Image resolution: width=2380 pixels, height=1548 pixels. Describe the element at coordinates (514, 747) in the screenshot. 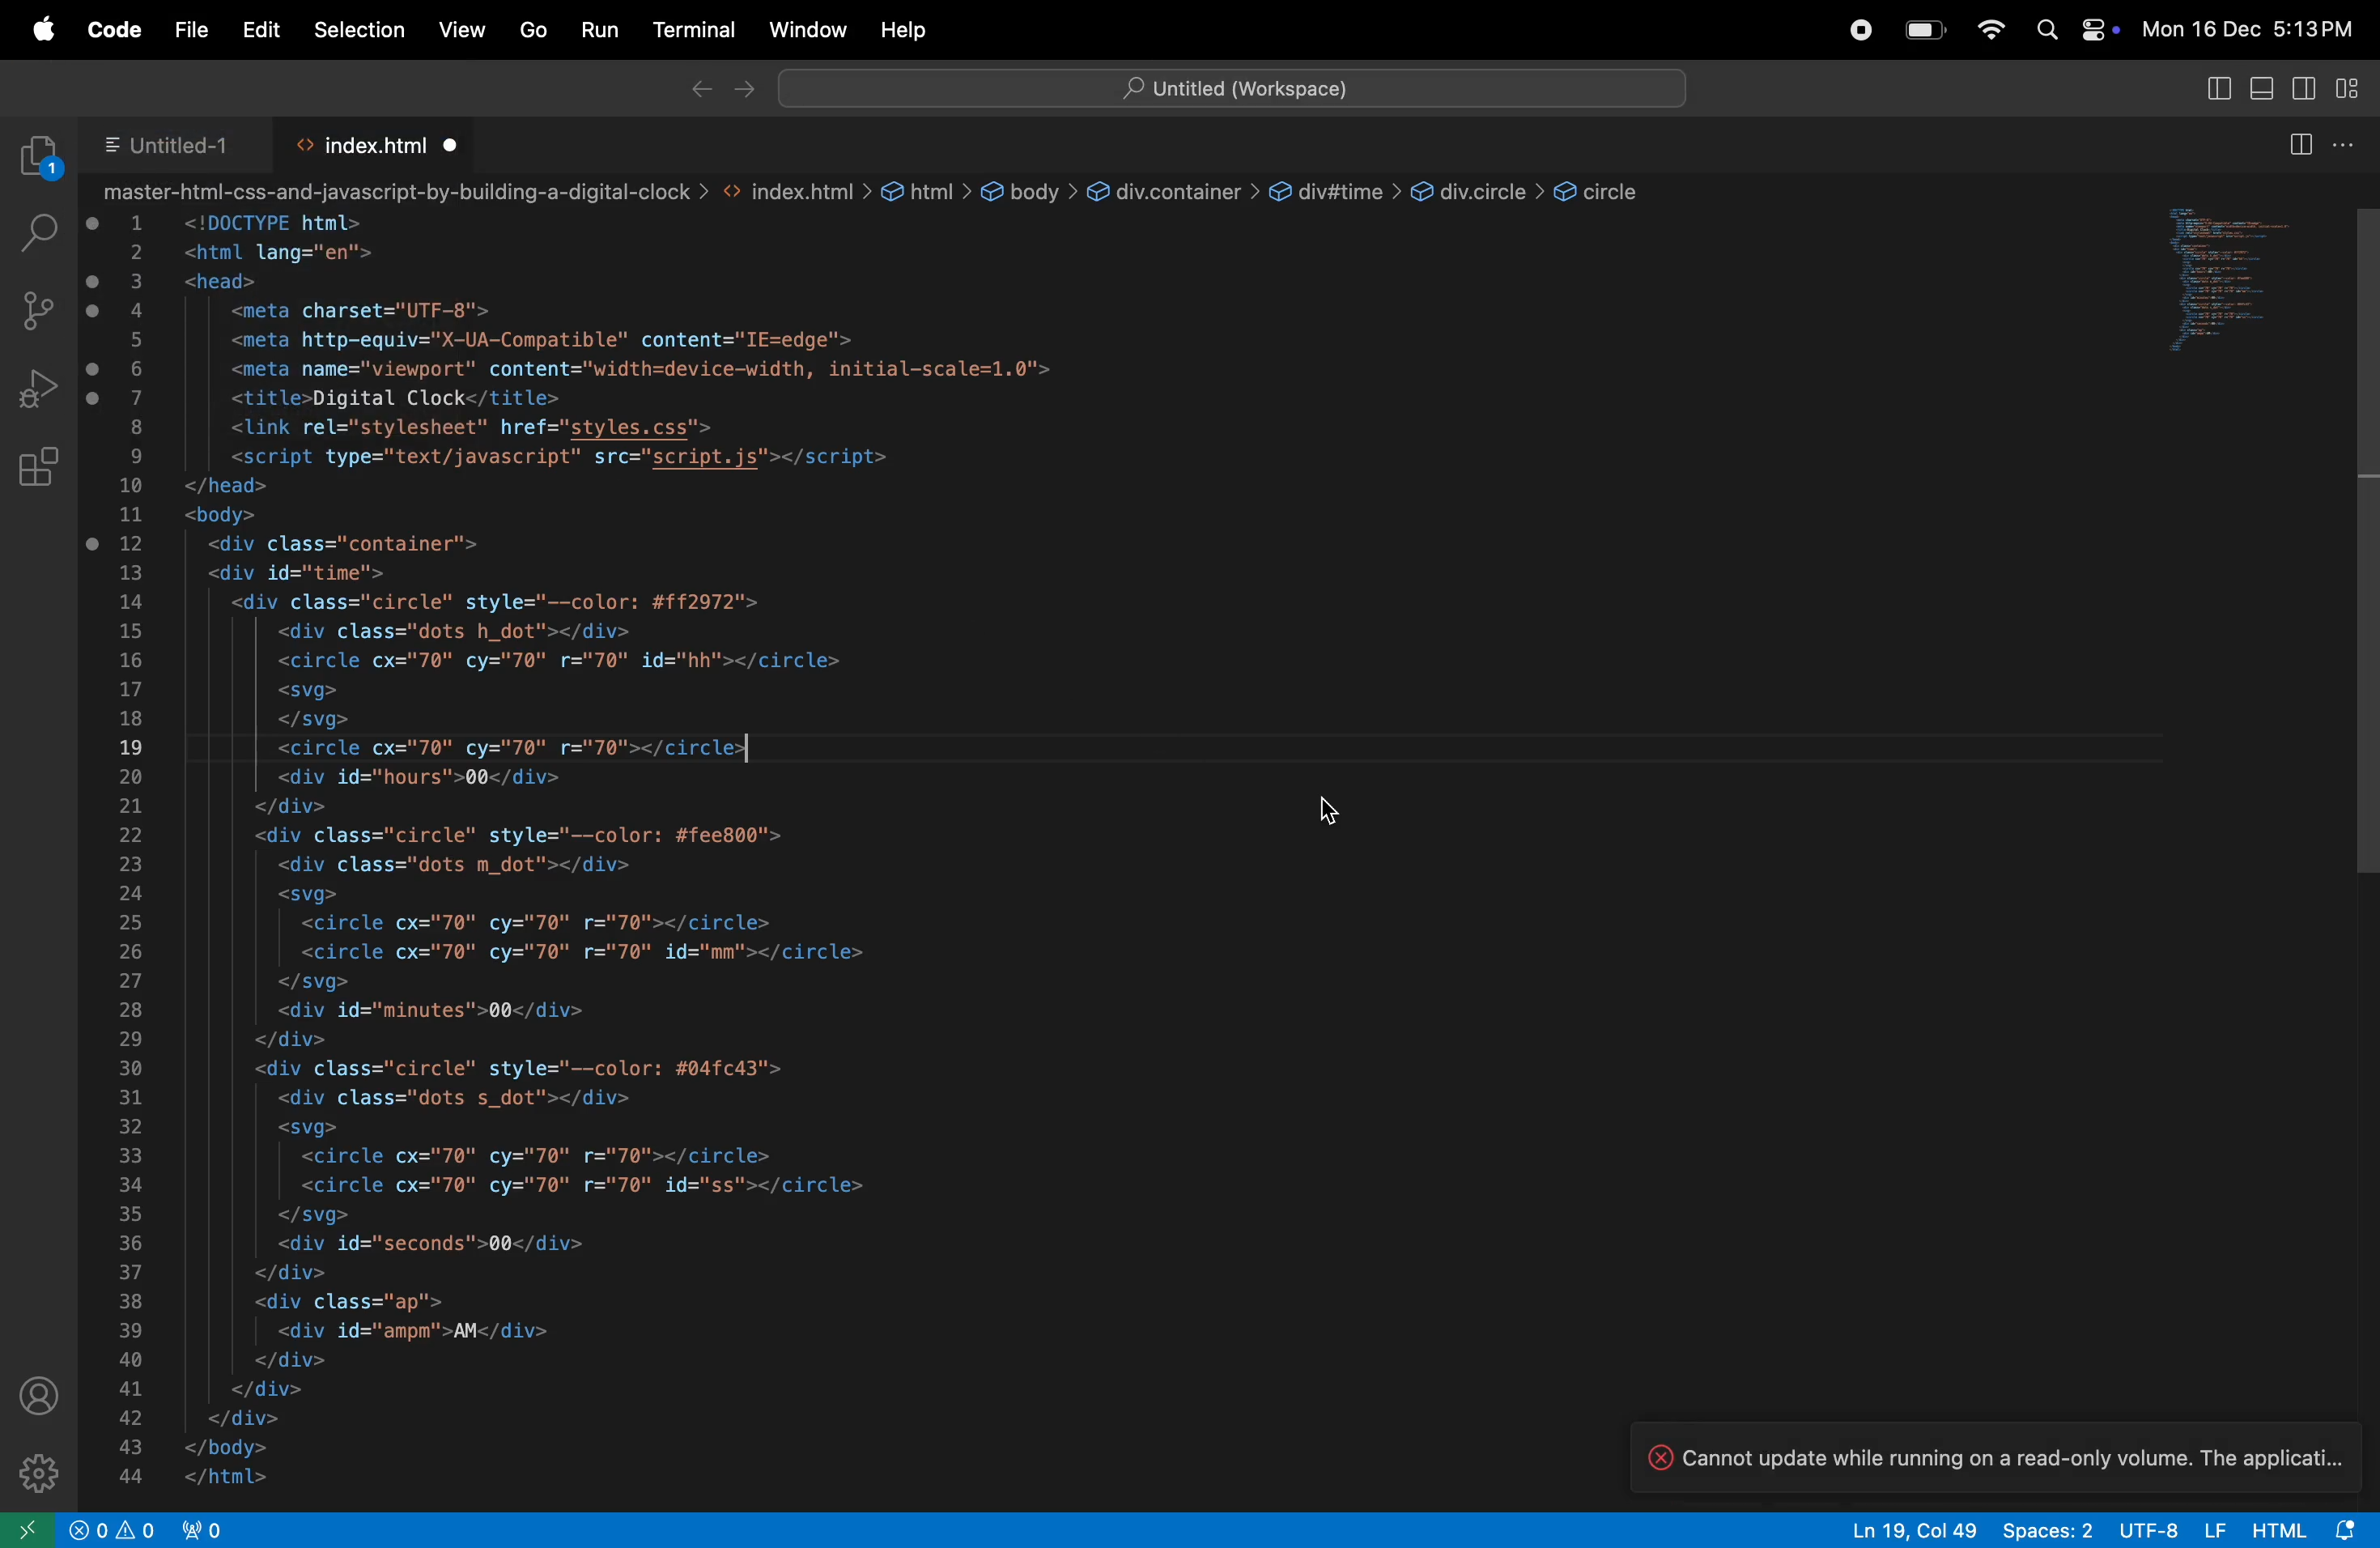

I see `| <circle cx="70" cy="70" r="70"></circle>` at that location.